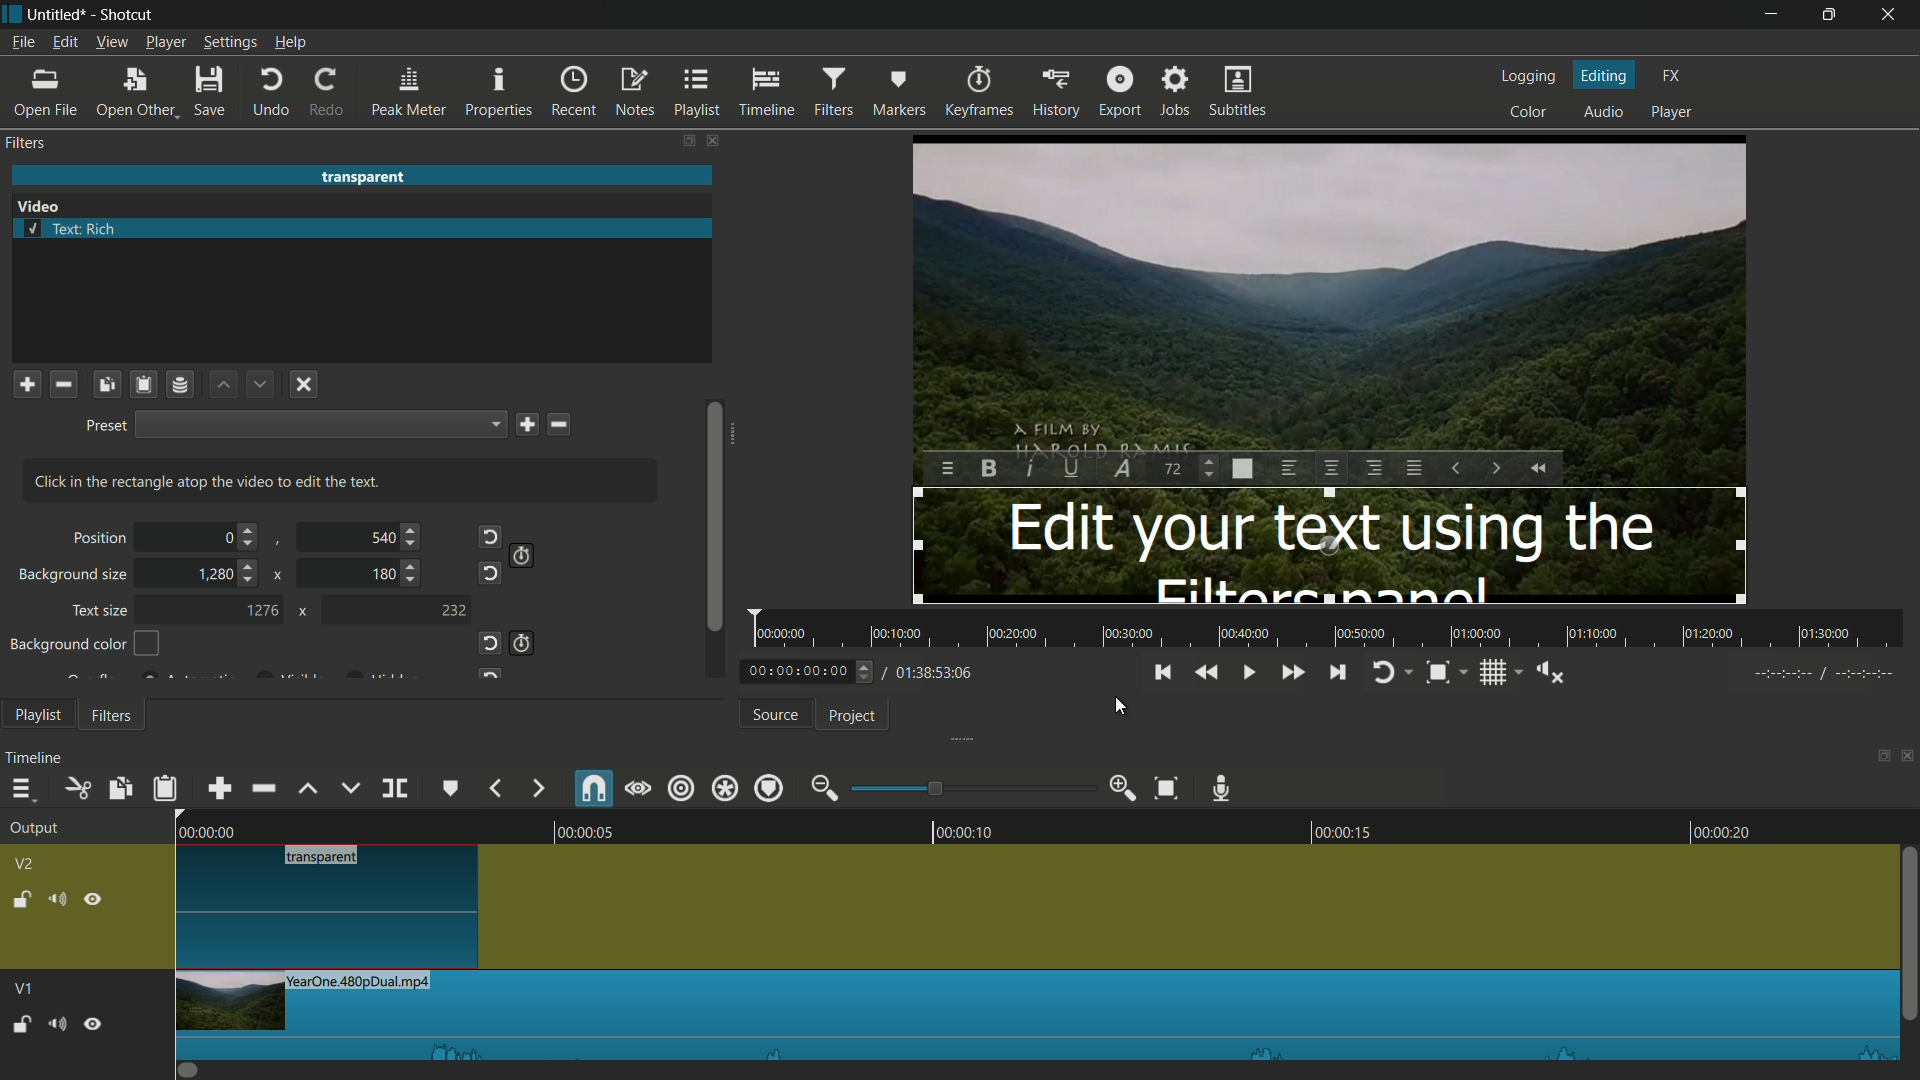 The height and width of the screenshot is (1080, 1920). Describe the element at coordinates (968, 829) in the screenshot. I see `00:00:10` at that location.